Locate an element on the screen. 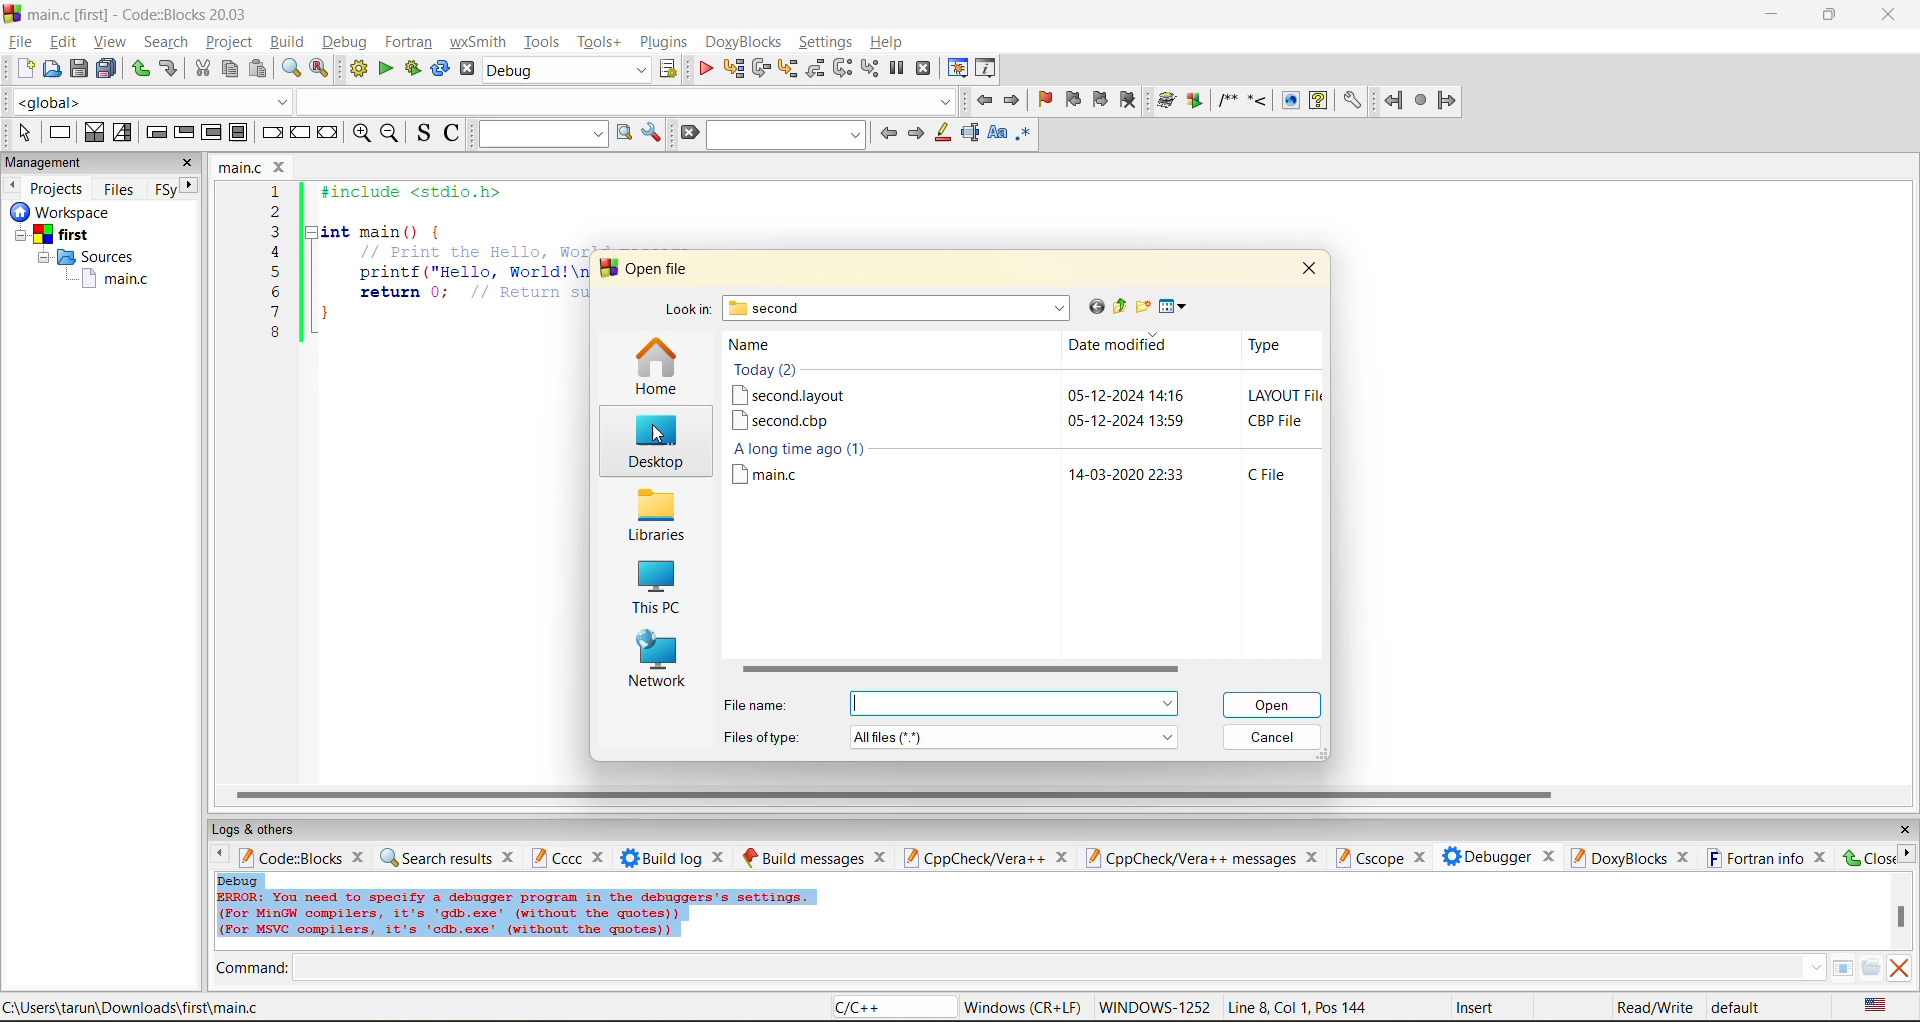  date is located at coordinates (1106, 420).